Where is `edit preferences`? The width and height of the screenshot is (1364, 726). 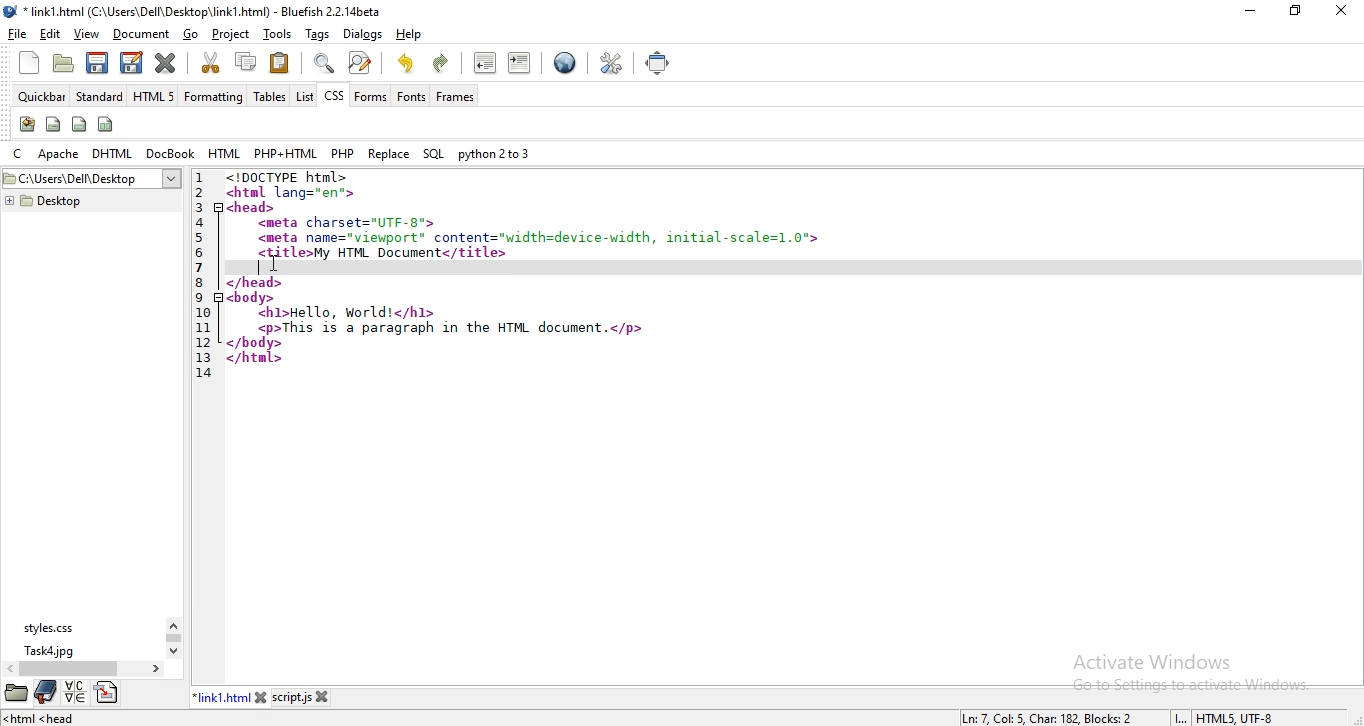 edit preferences is located at coordinates (611, 64).